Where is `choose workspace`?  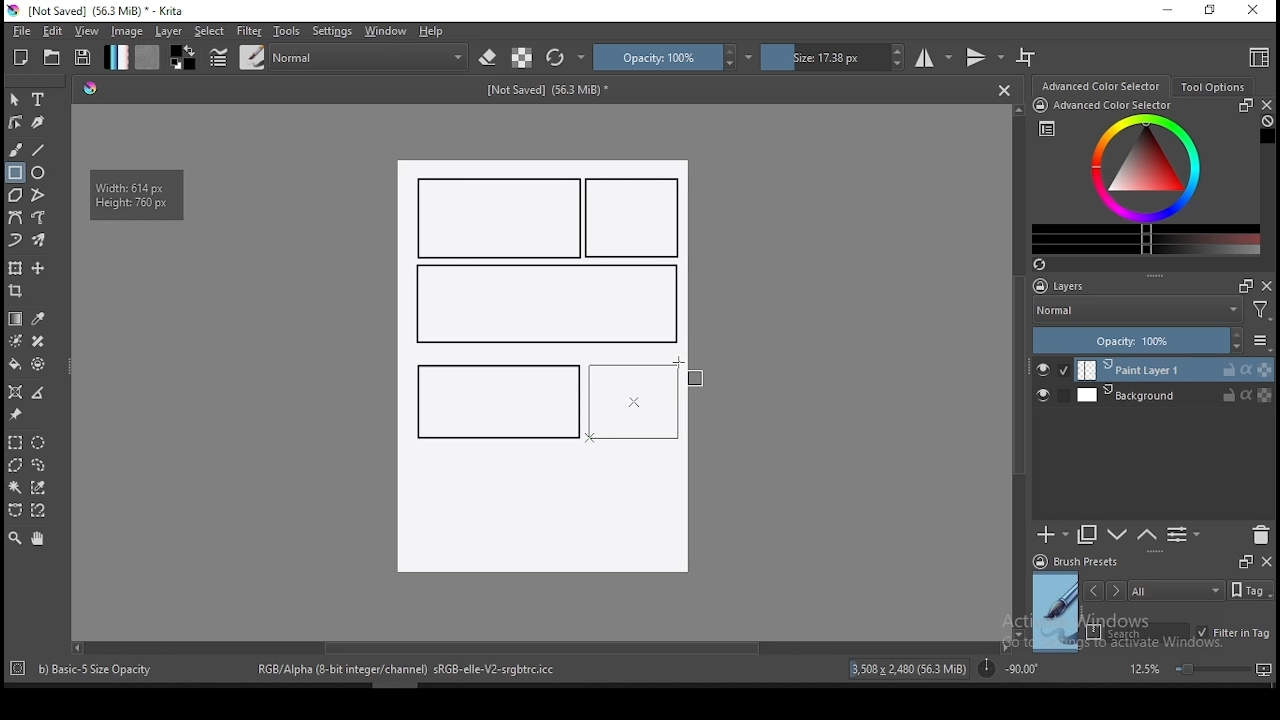 choose workspace is located at coordinates (1257, 57).